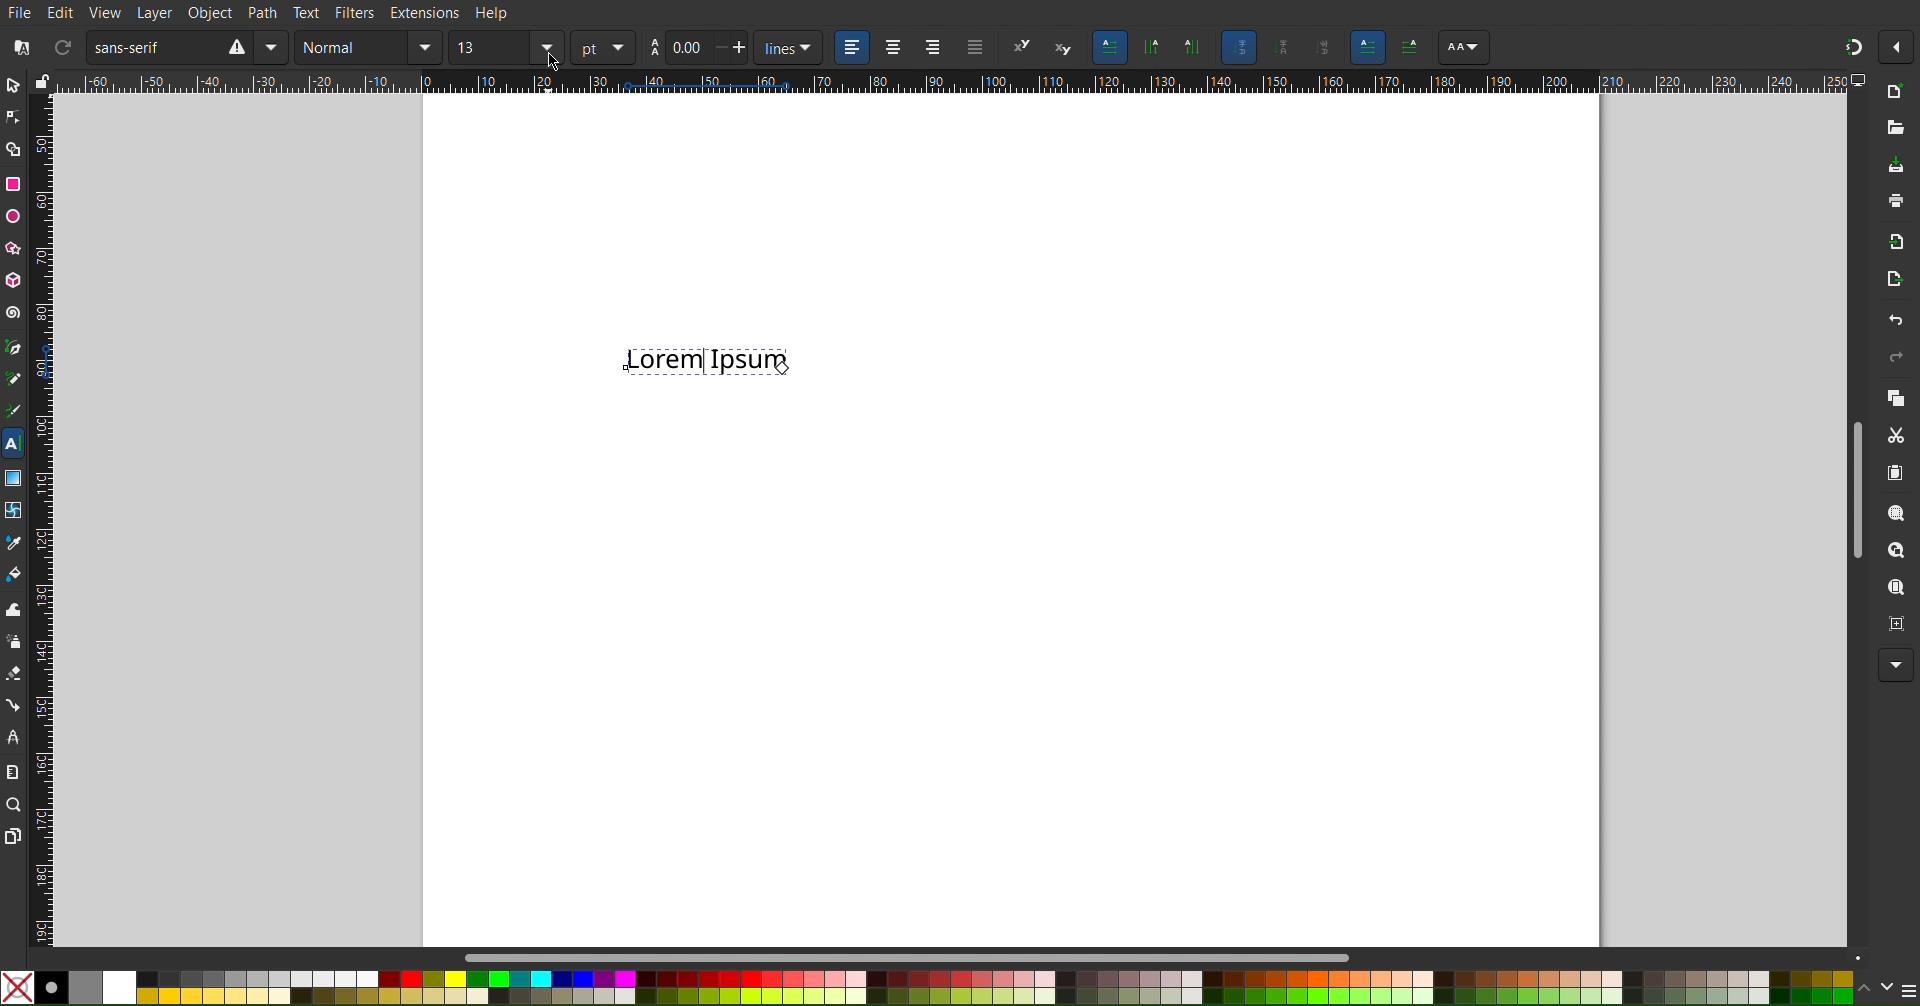 The height and width of the screenshot is (1006, 1920). What do you see at coordinates (1891, 280) in the screenshot?
I see `Open Export` at bounding box center [1891, 280].